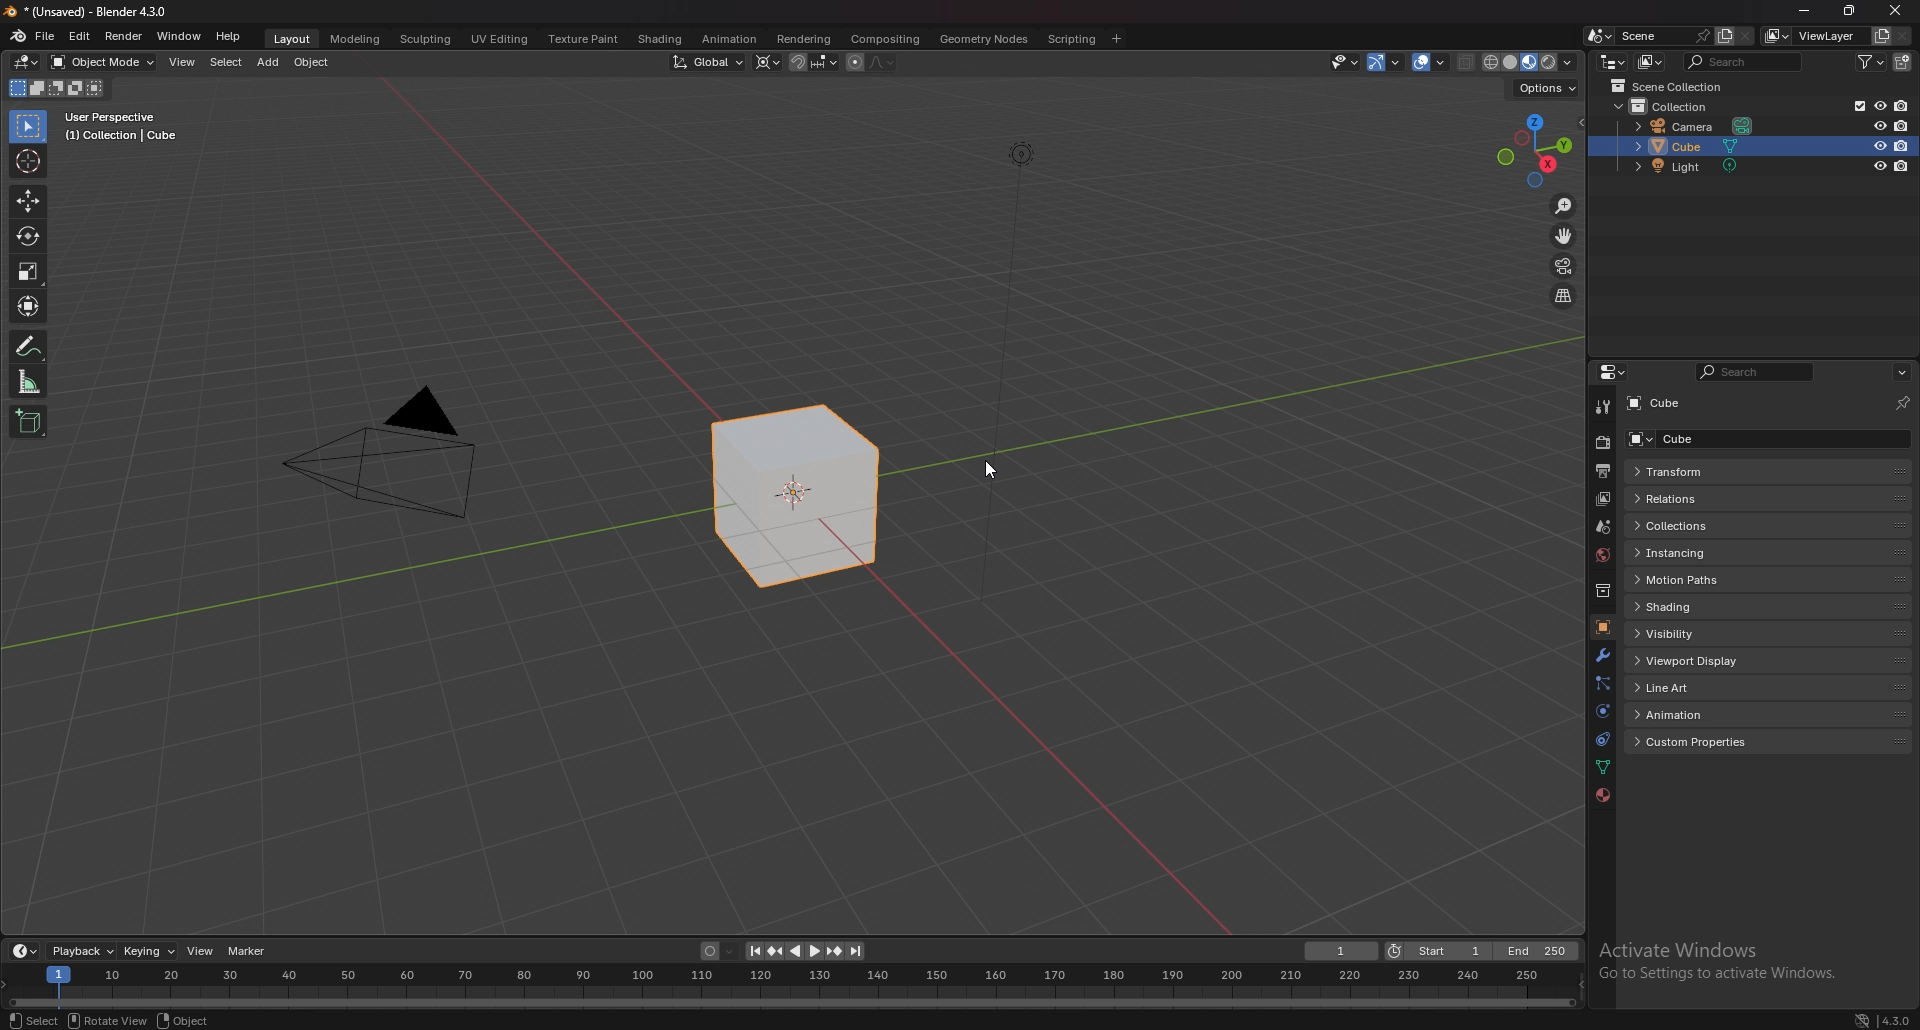 The width and height of the screenshot is (1920, 1030). What do you see at coordinates (247, 951) in the screenshot?
I see `marker` at bounding box center [247, 951].